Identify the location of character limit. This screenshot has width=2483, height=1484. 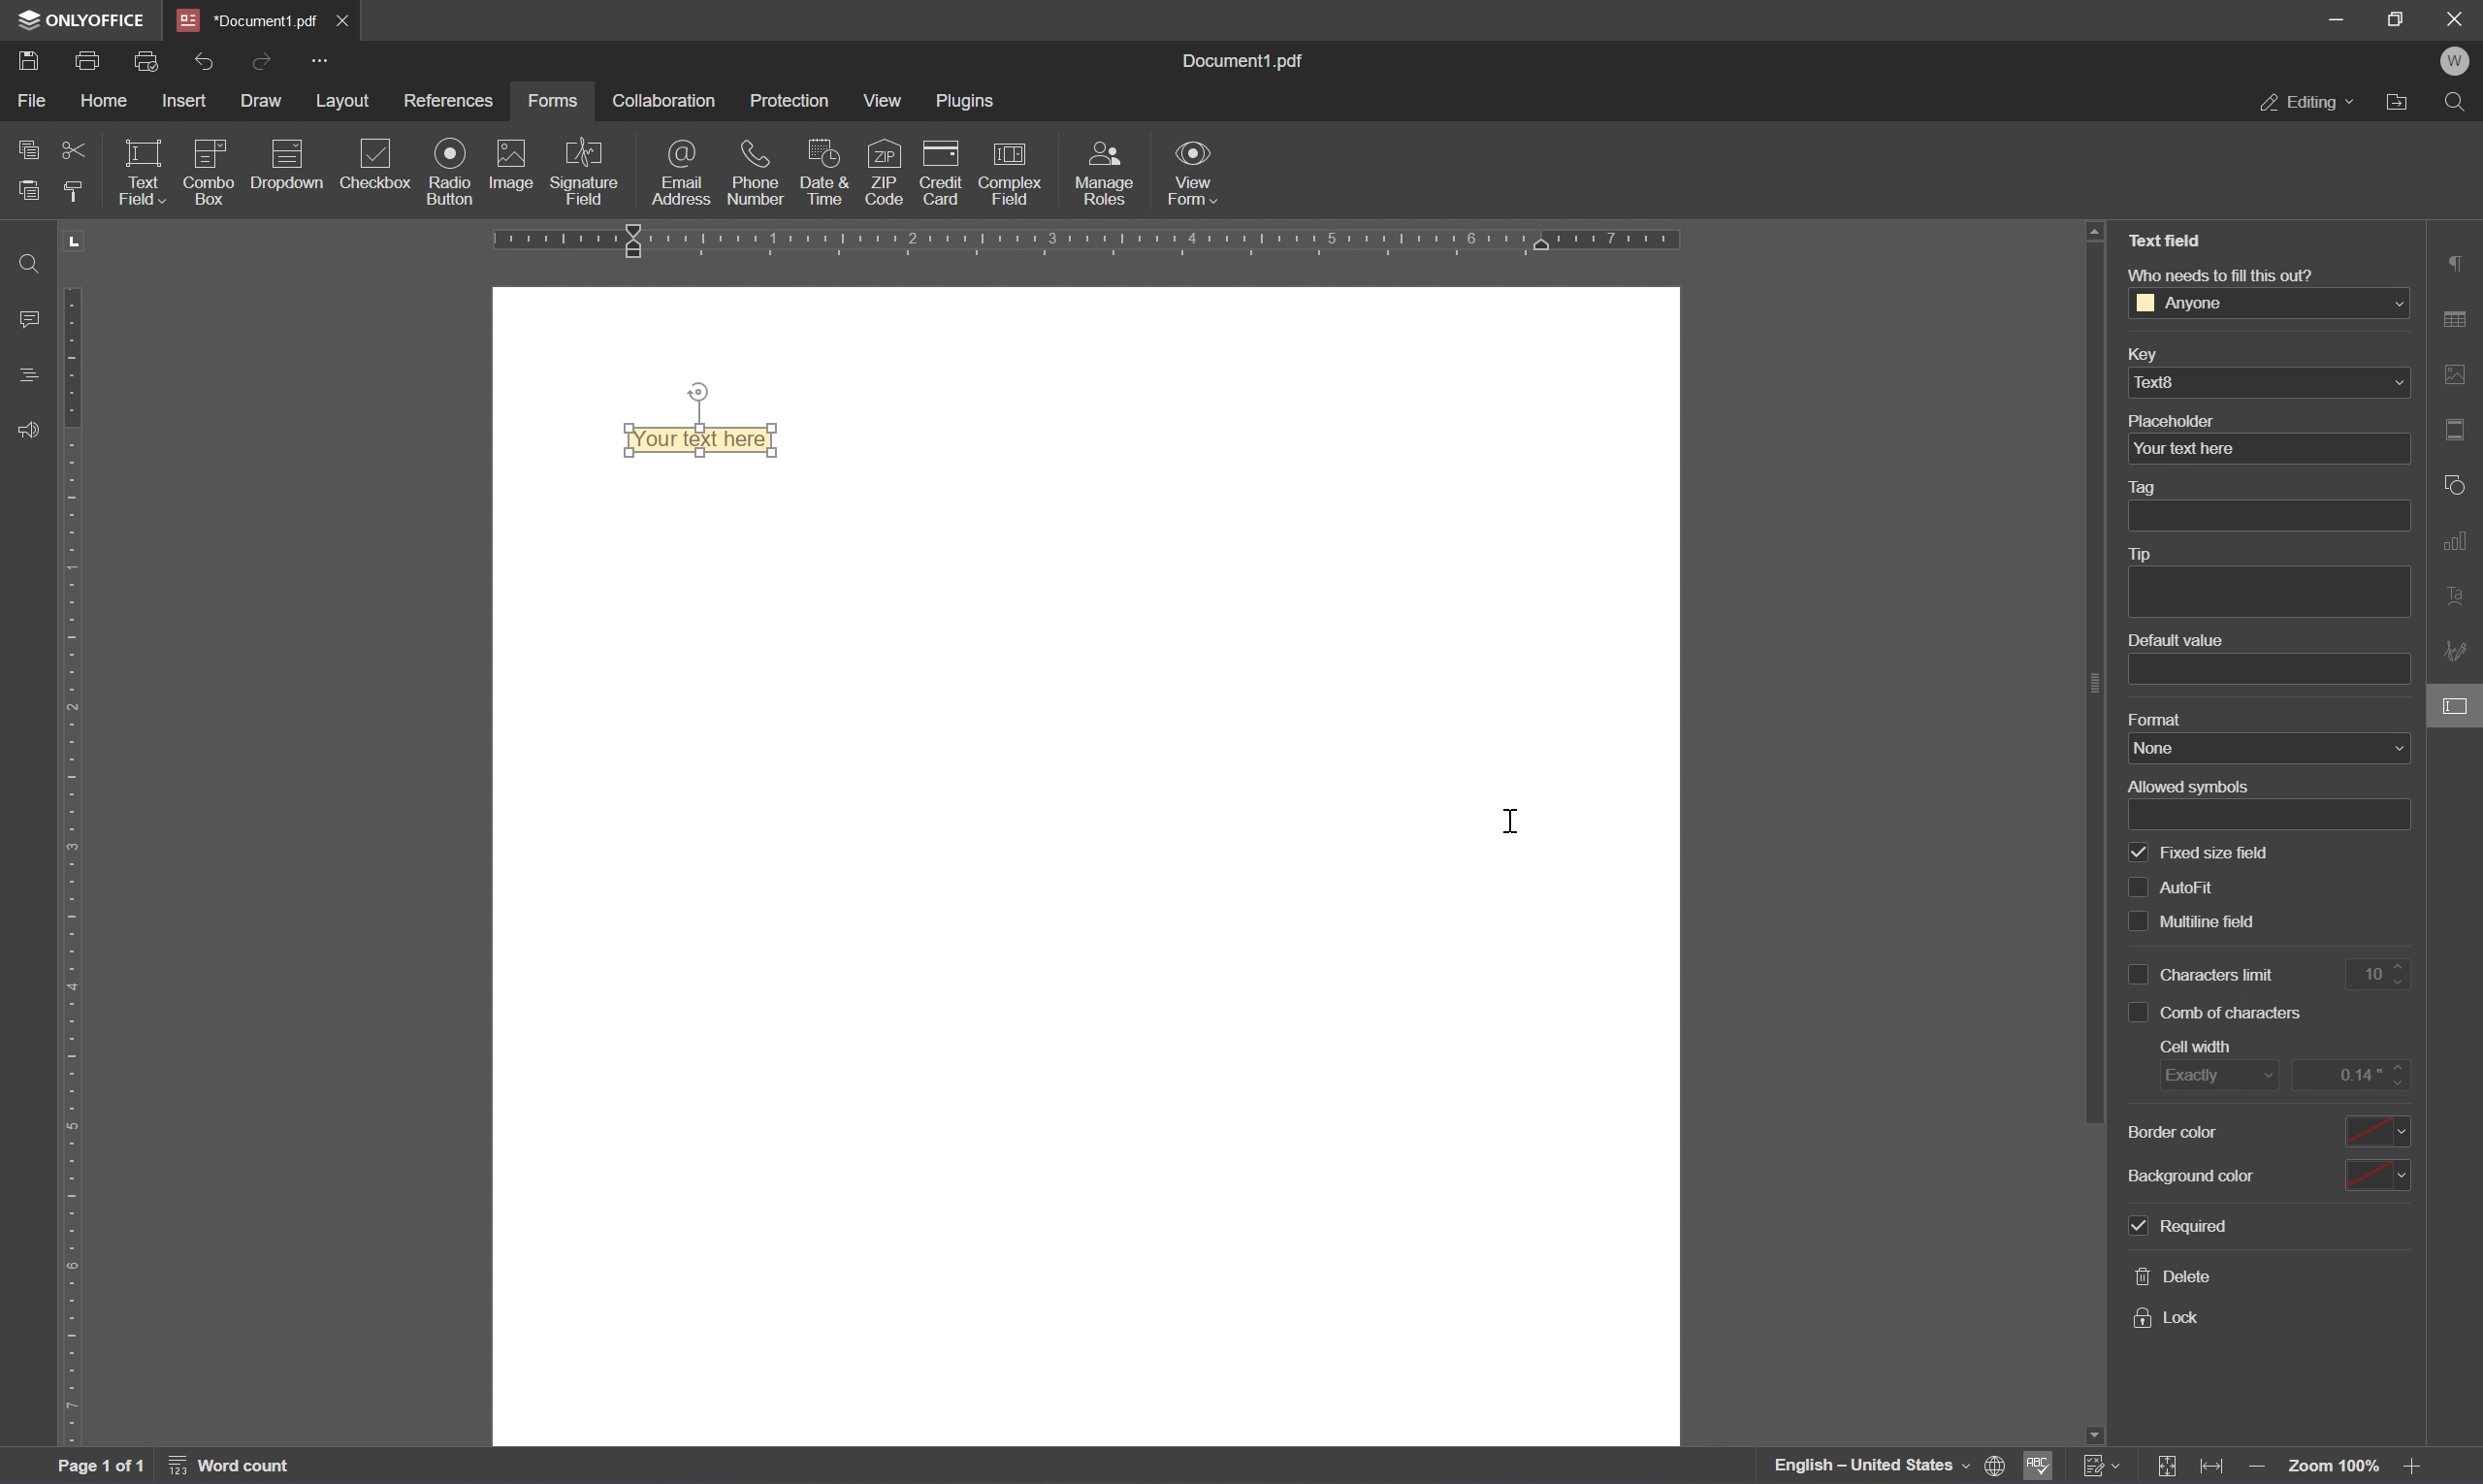
(2205, 973).